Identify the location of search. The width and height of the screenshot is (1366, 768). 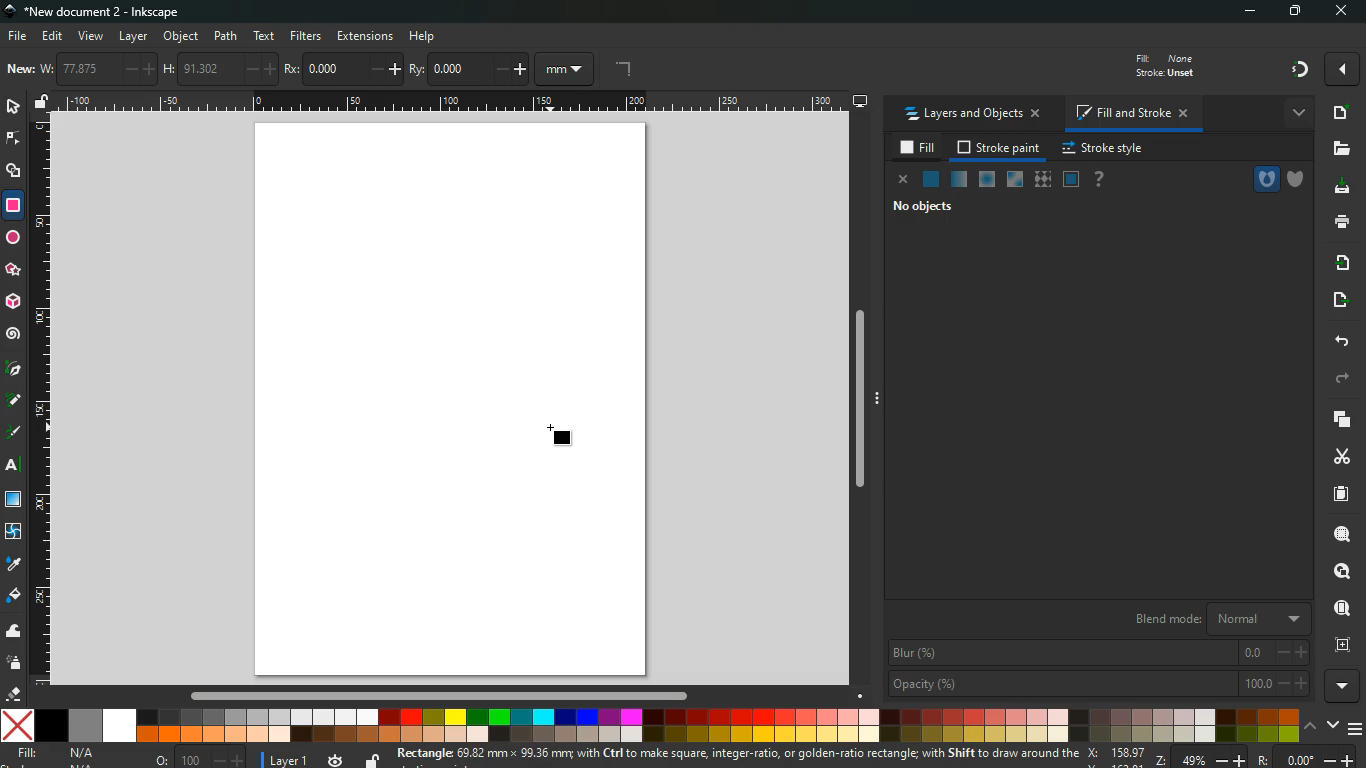
(1341, 530).